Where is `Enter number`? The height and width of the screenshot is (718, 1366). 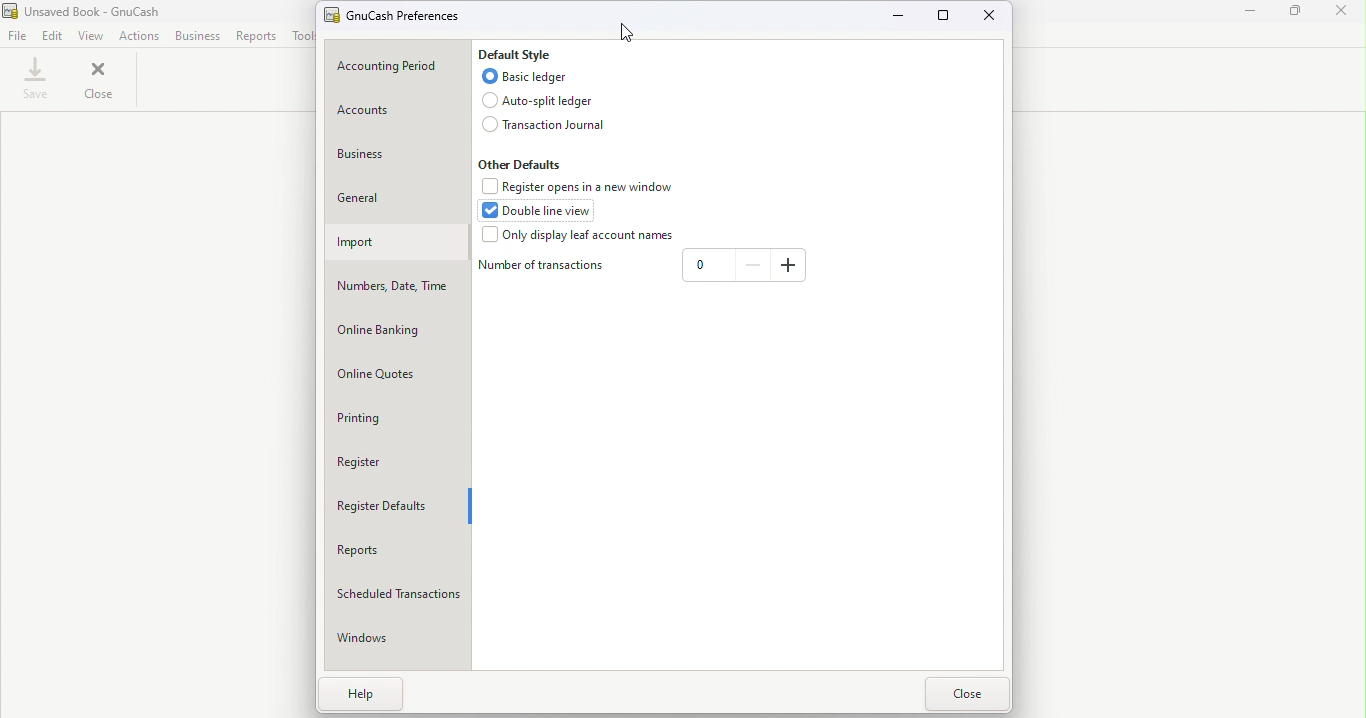
Enter number is located at coordinates (705, 266).